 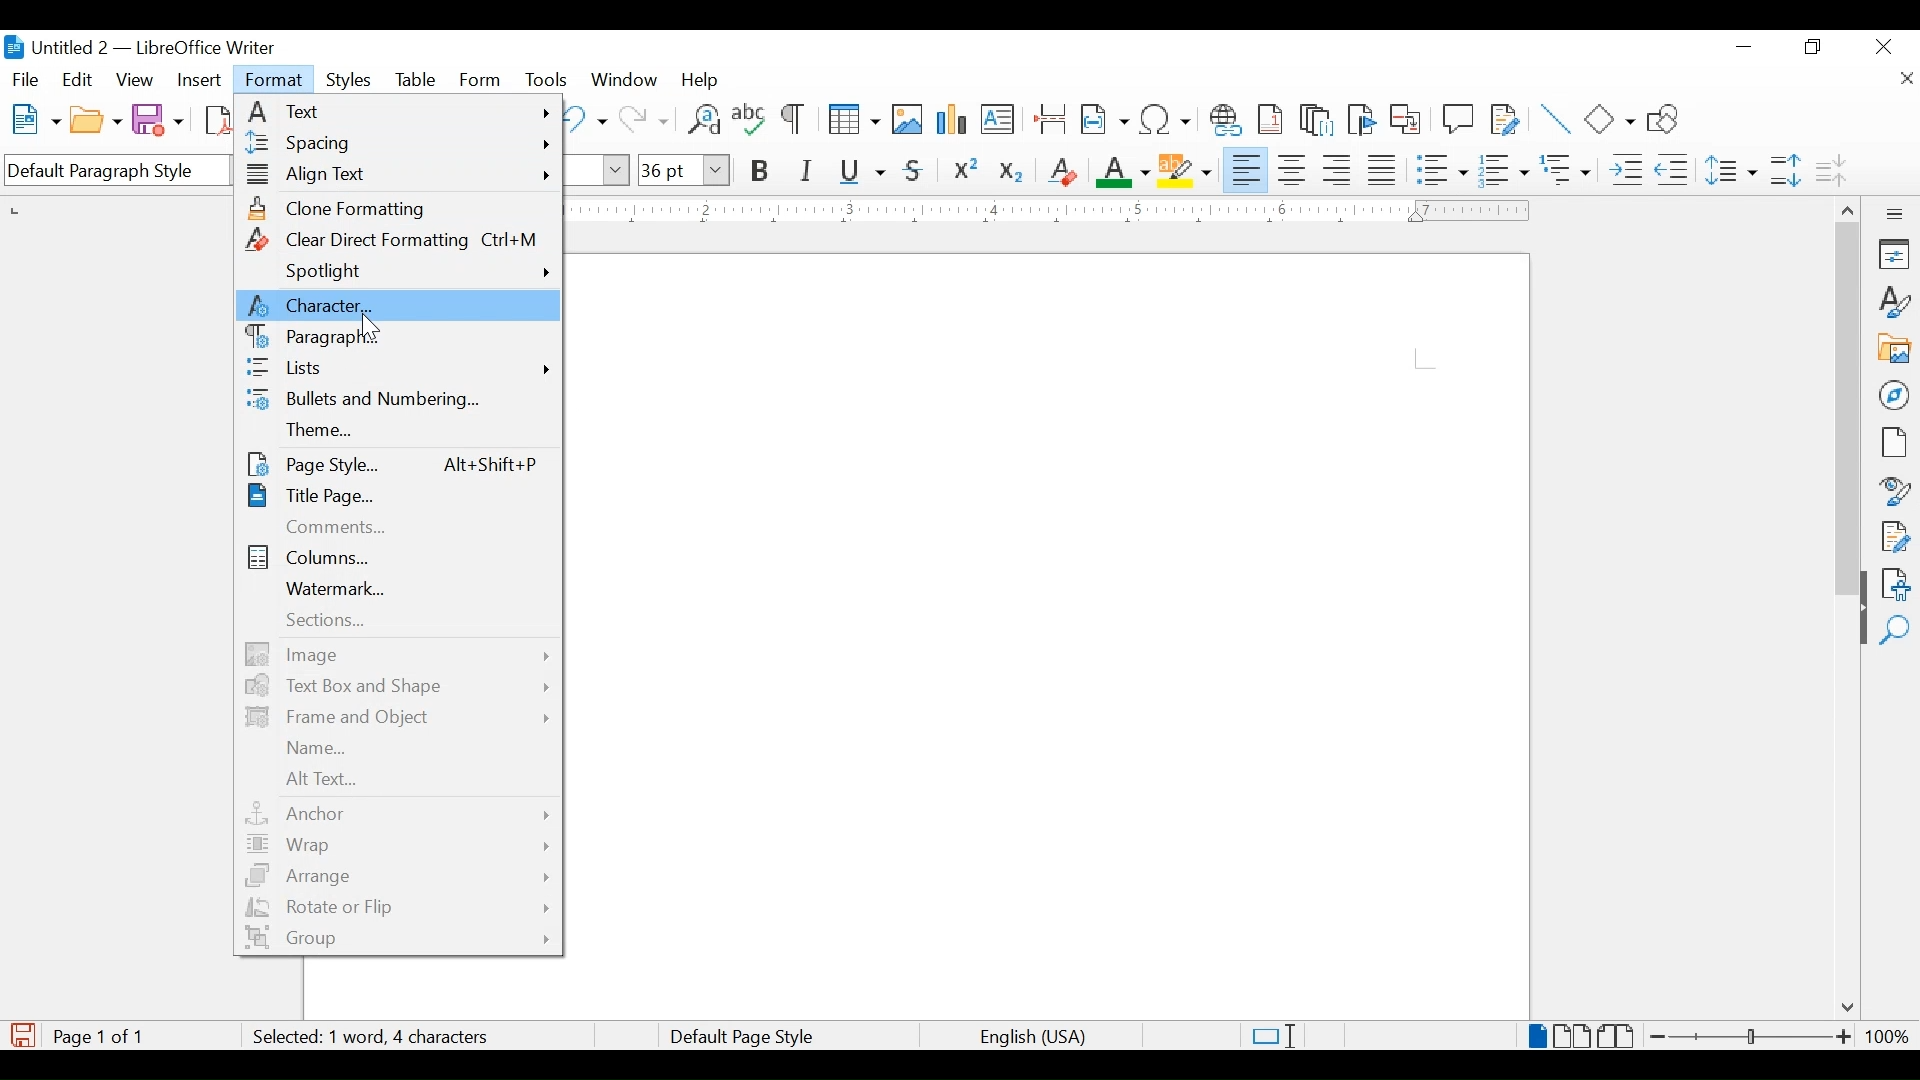 What do you see at coordinates (702, 119) in the screenshot?
I see `find and replace` at bounding box center [702, 119].